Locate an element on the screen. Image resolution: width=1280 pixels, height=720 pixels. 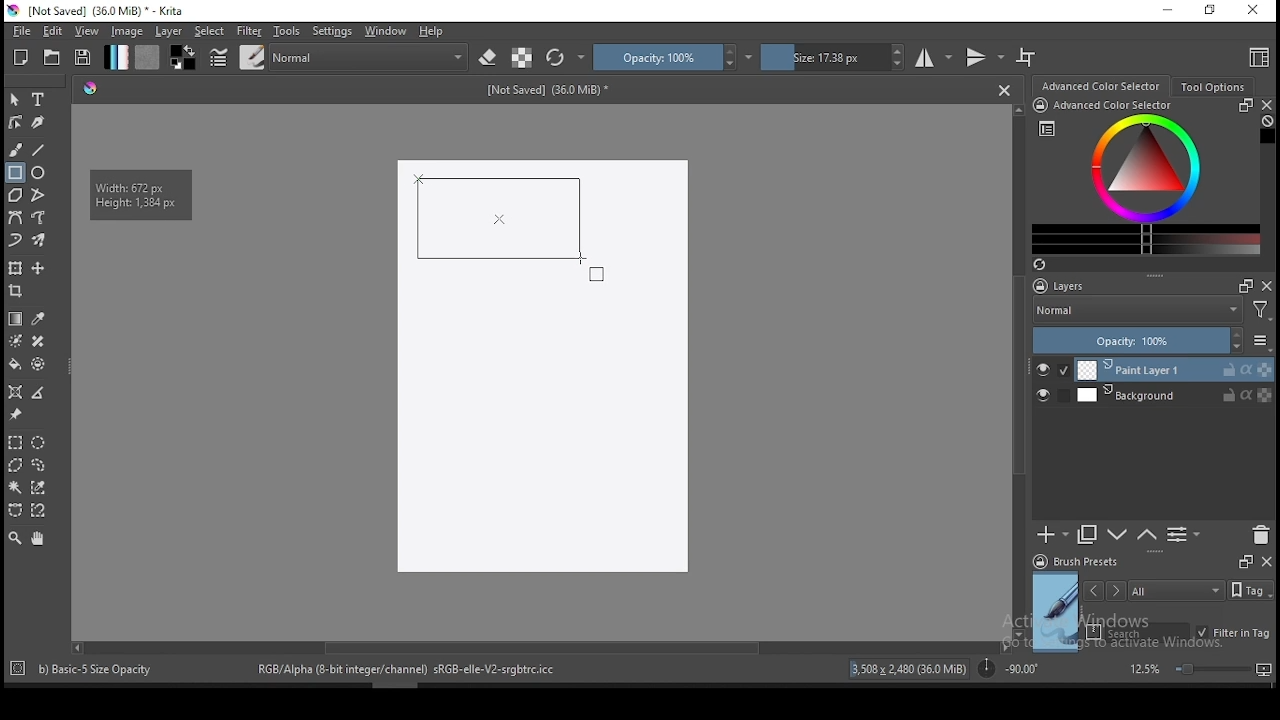
active rectangle is located at coordinates (496, 218).